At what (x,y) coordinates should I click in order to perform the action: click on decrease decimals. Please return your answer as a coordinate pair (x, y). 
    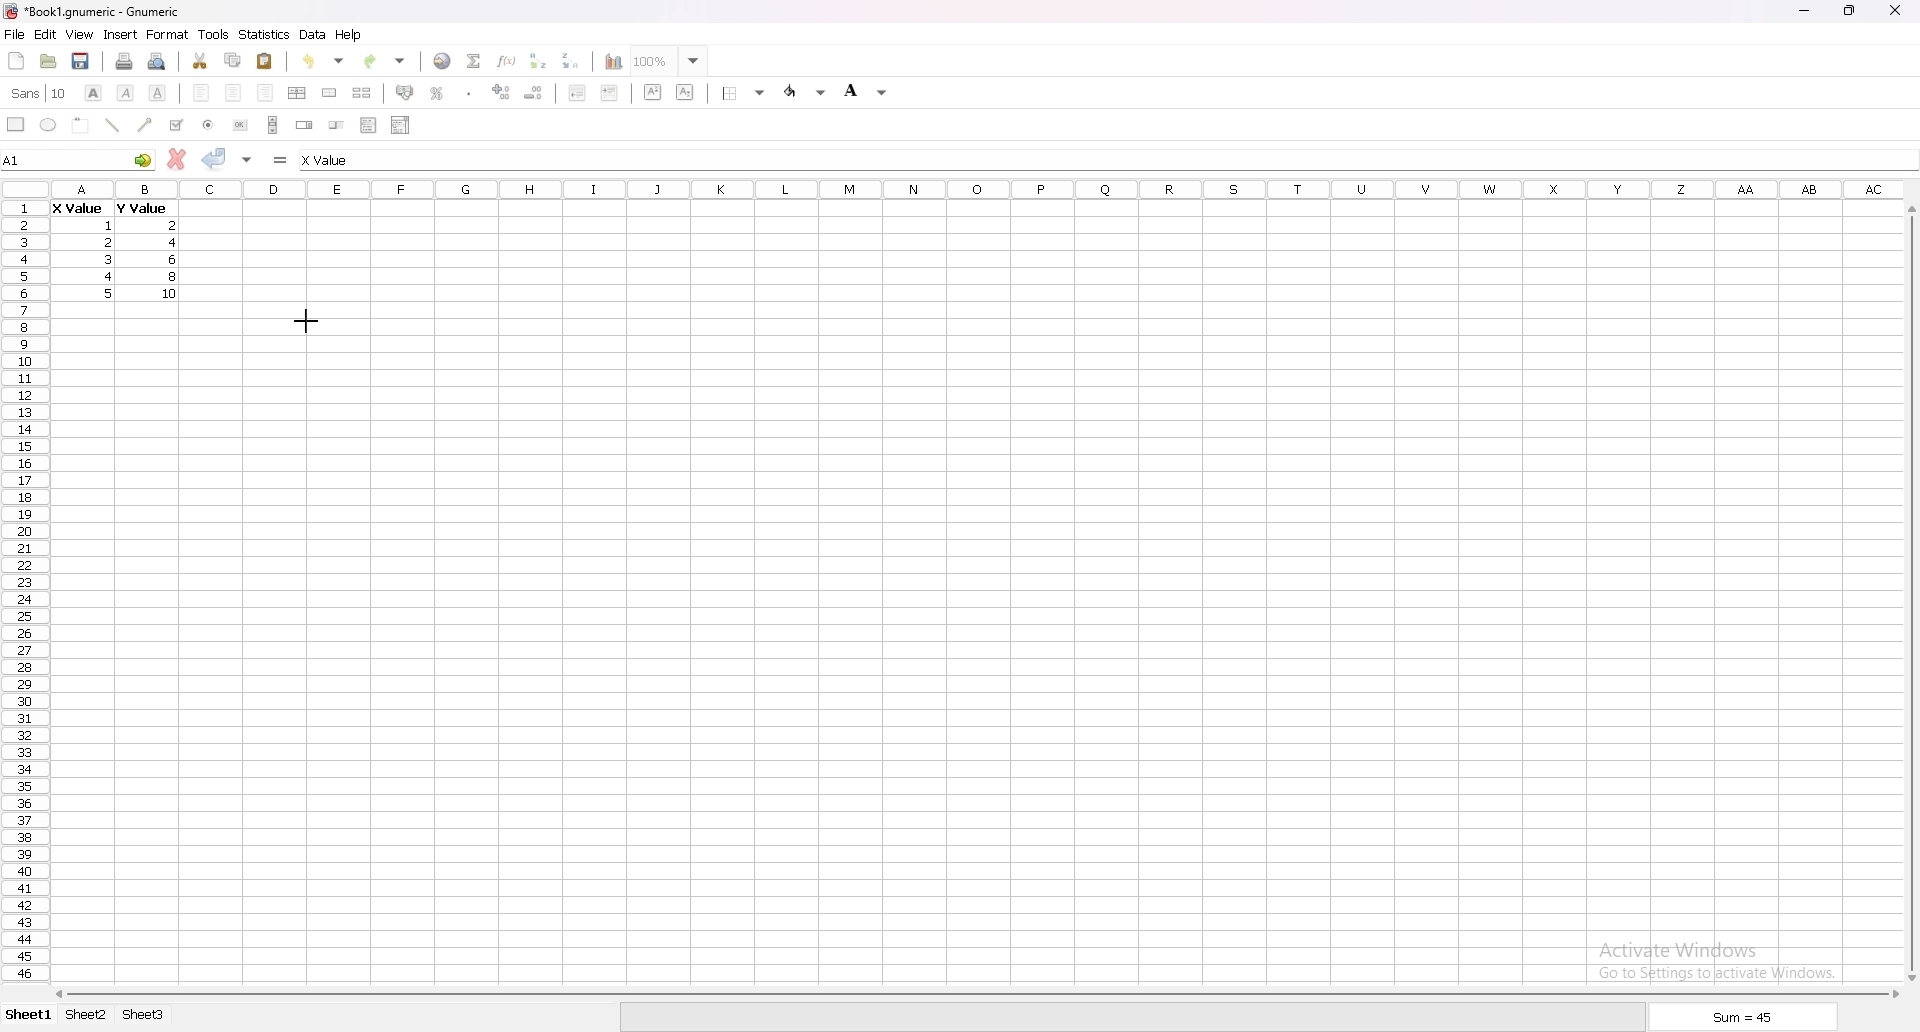
    Looking at the image, I should click on (534, 93).